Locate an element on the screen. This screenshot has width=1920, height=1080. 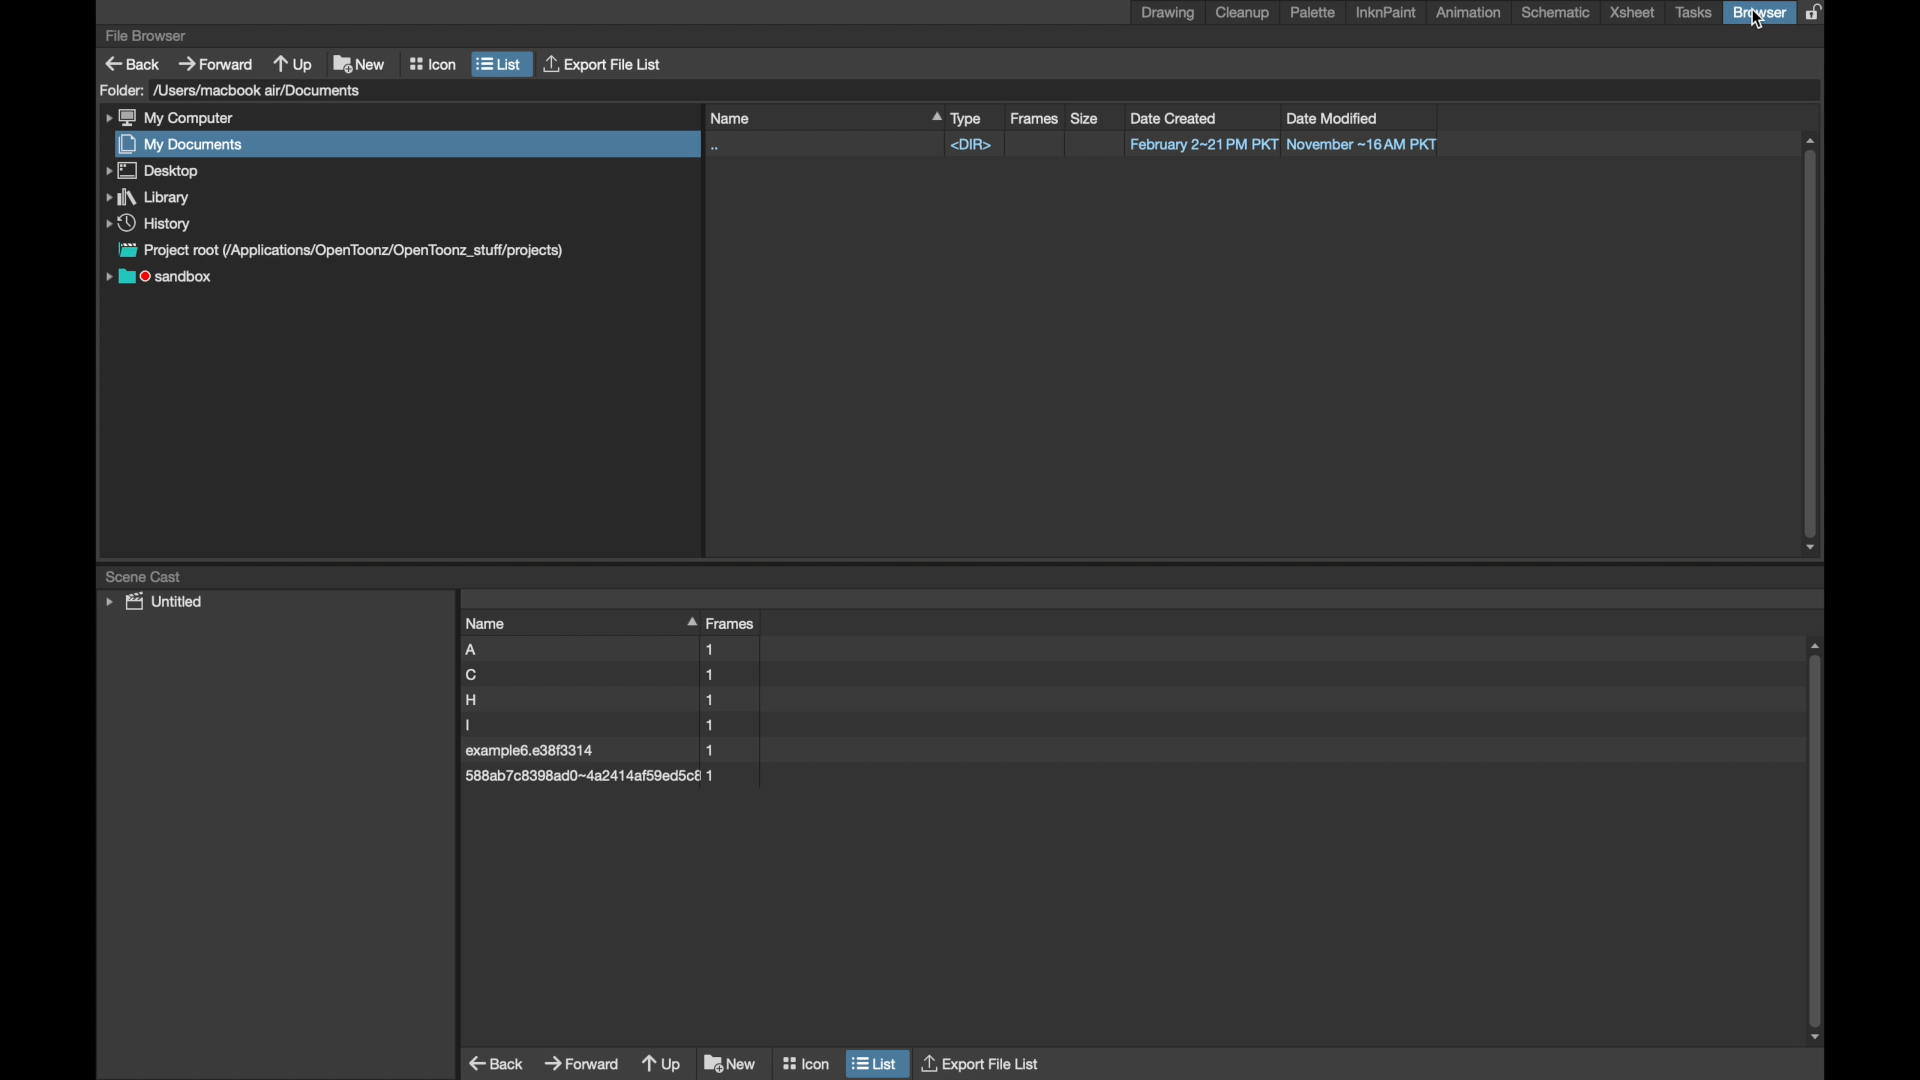
list is located at coordinates (875, 1064).